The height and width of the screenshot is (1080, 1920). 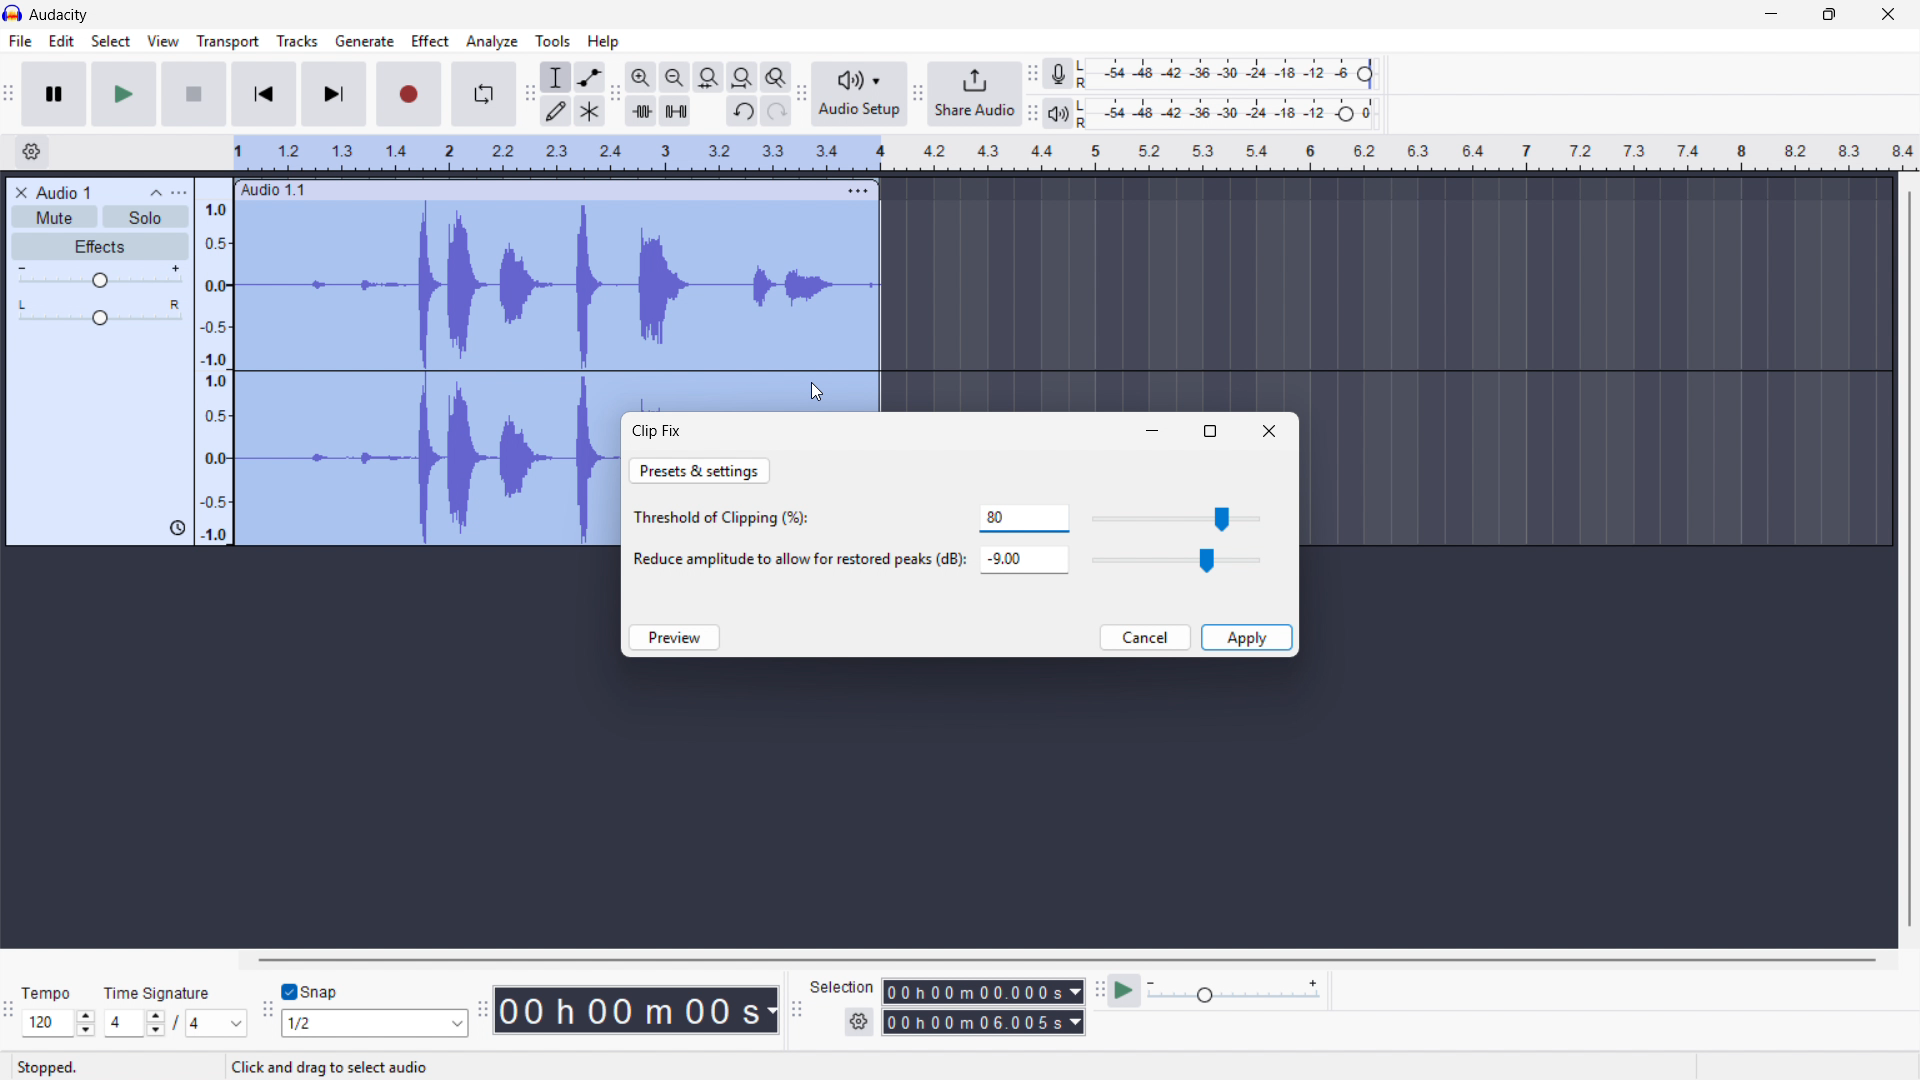 I want to click on pause , so click(x=53, y=93).